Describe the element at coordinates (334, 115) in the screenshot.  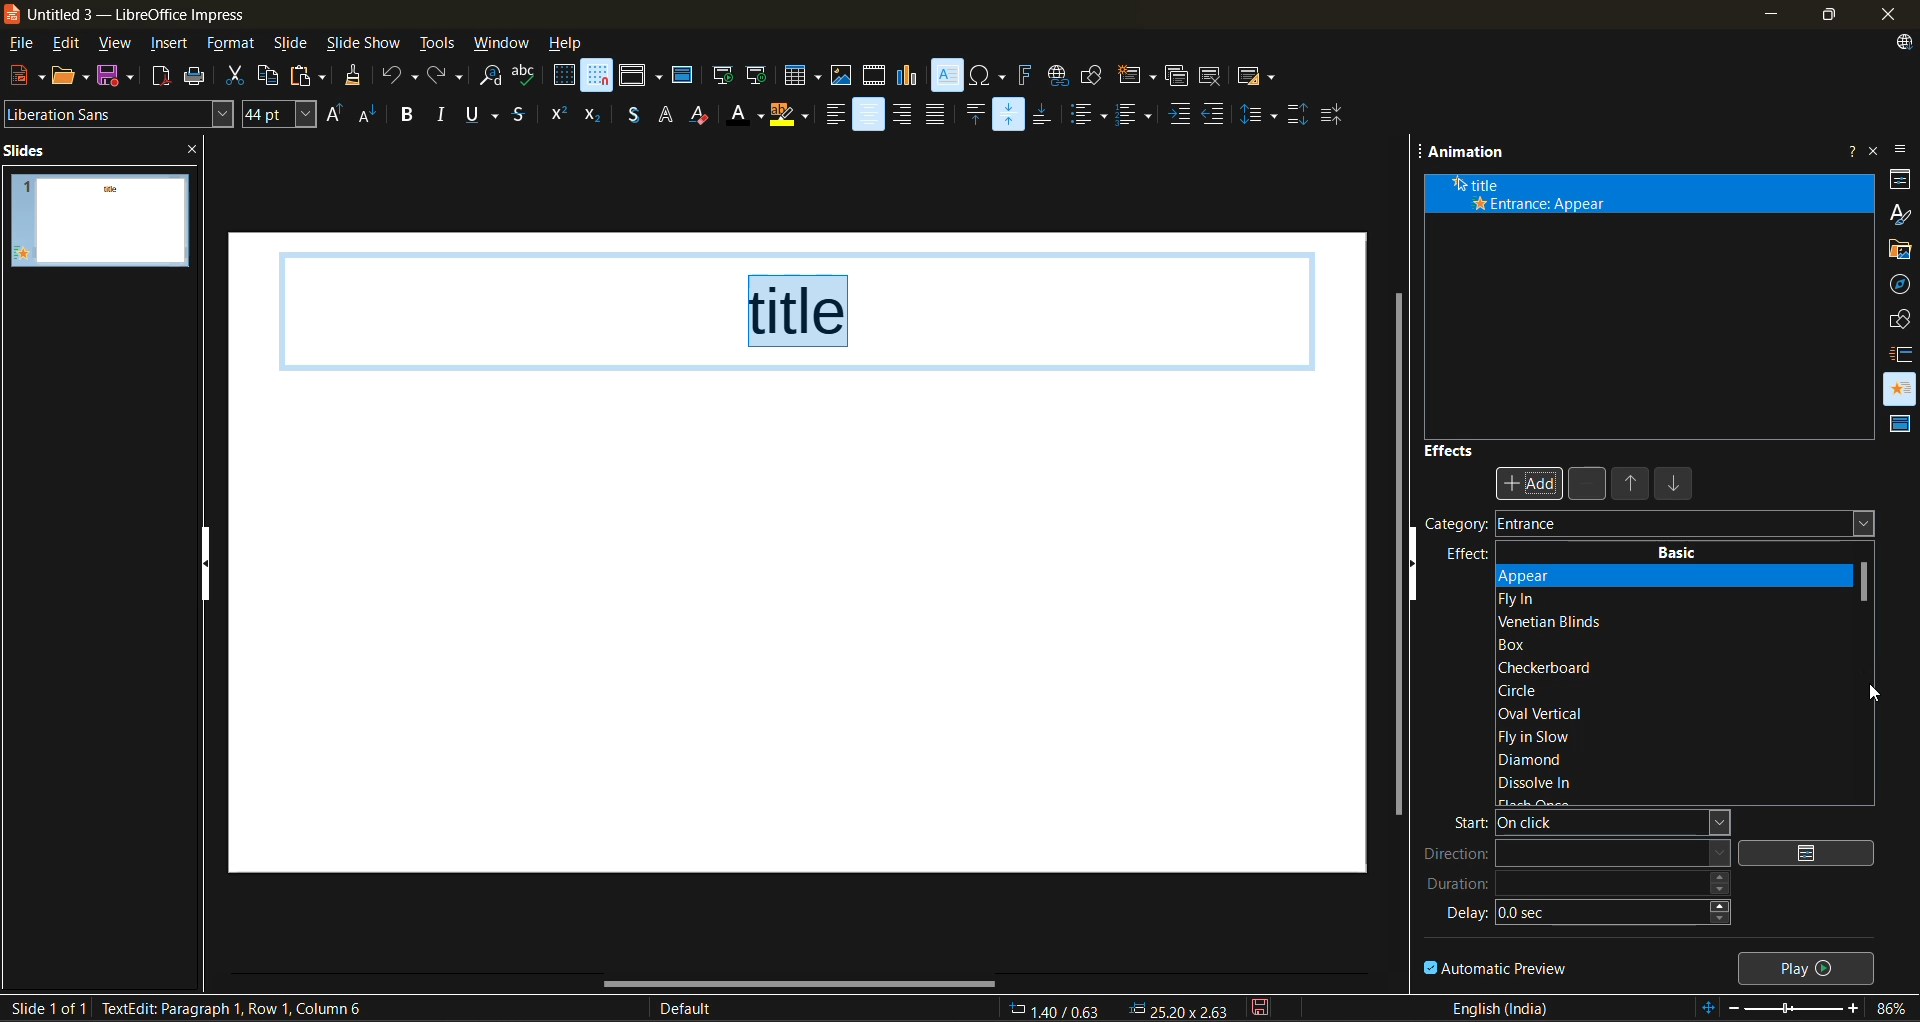
I see `increase font size` at that location.